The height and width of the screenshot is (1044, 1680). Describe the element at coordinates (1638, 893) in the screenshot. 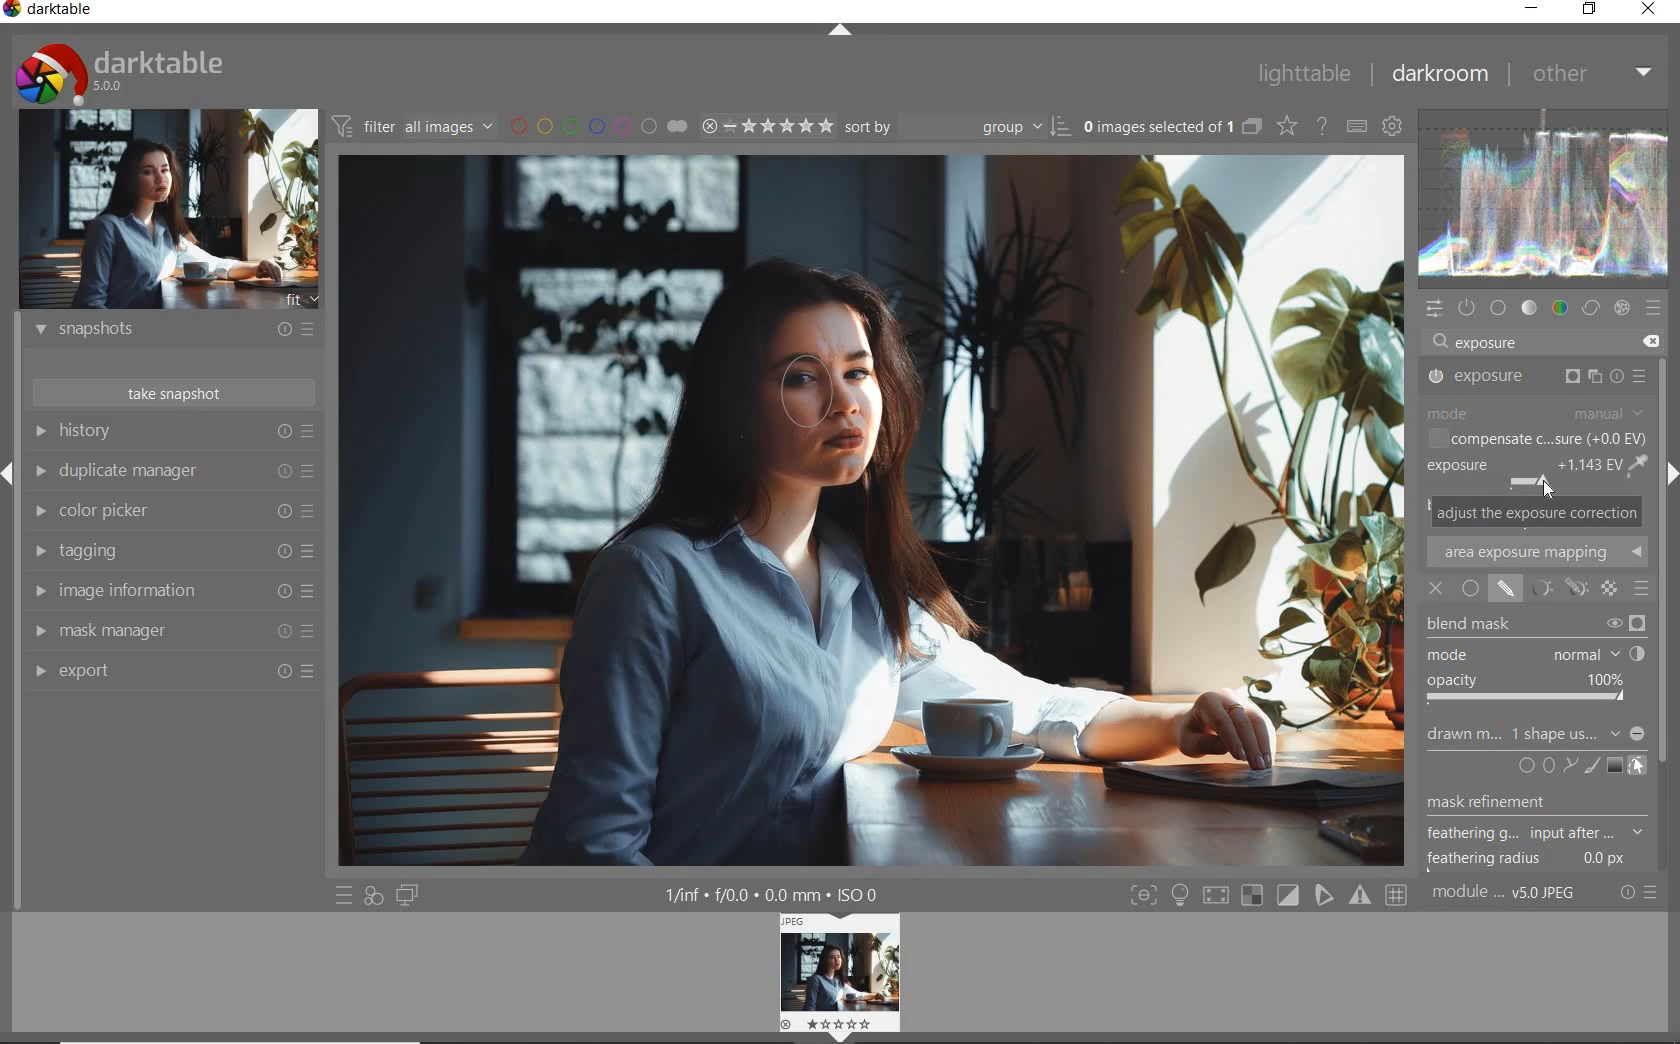

I see `reset or presets & preferences` at that location.